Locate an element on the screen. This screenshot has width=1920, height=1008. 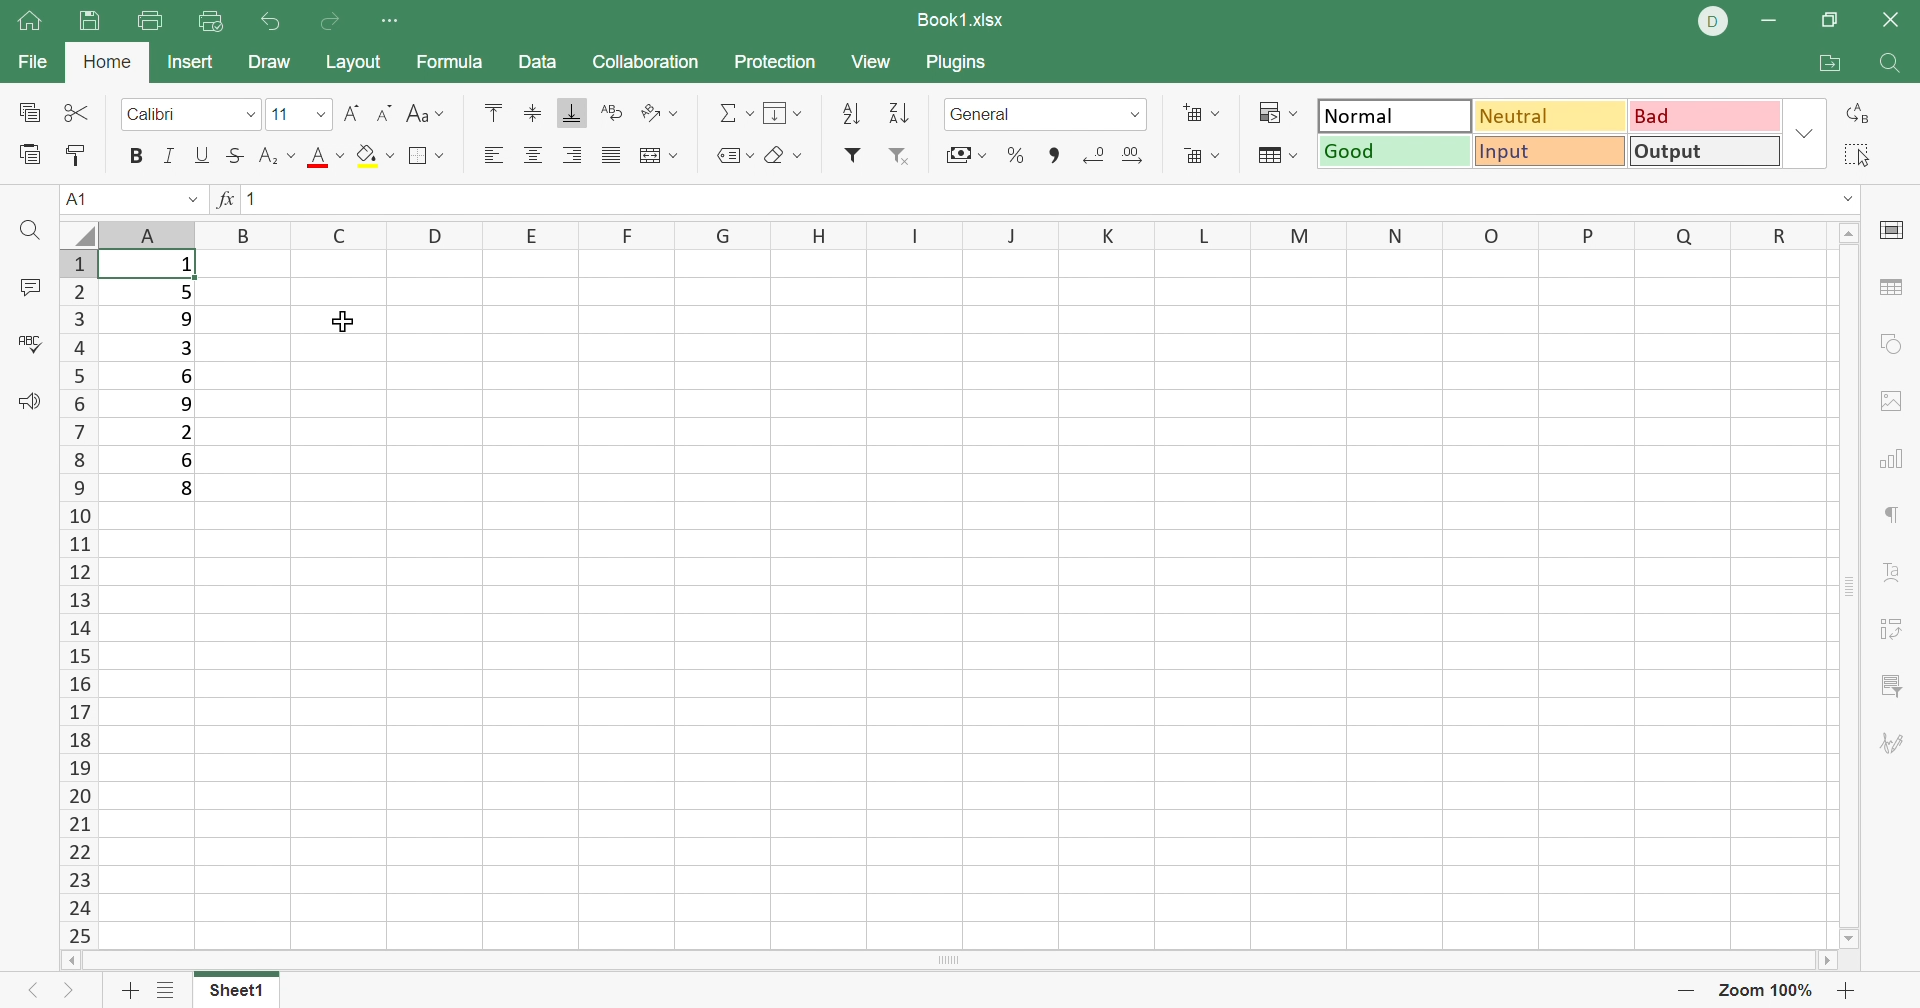
Home is located at coordinates (108, 62).